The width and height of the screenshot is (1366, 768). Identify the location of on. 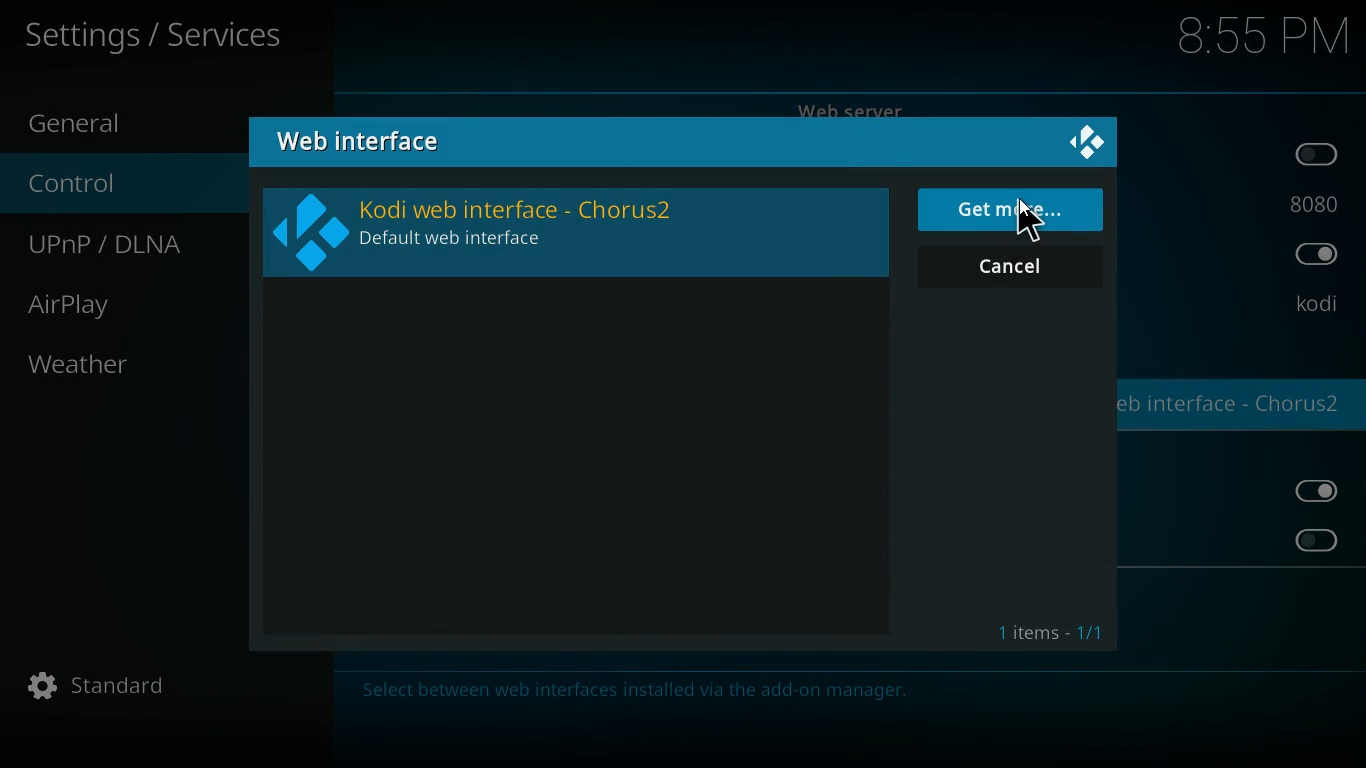
(1323, 491).